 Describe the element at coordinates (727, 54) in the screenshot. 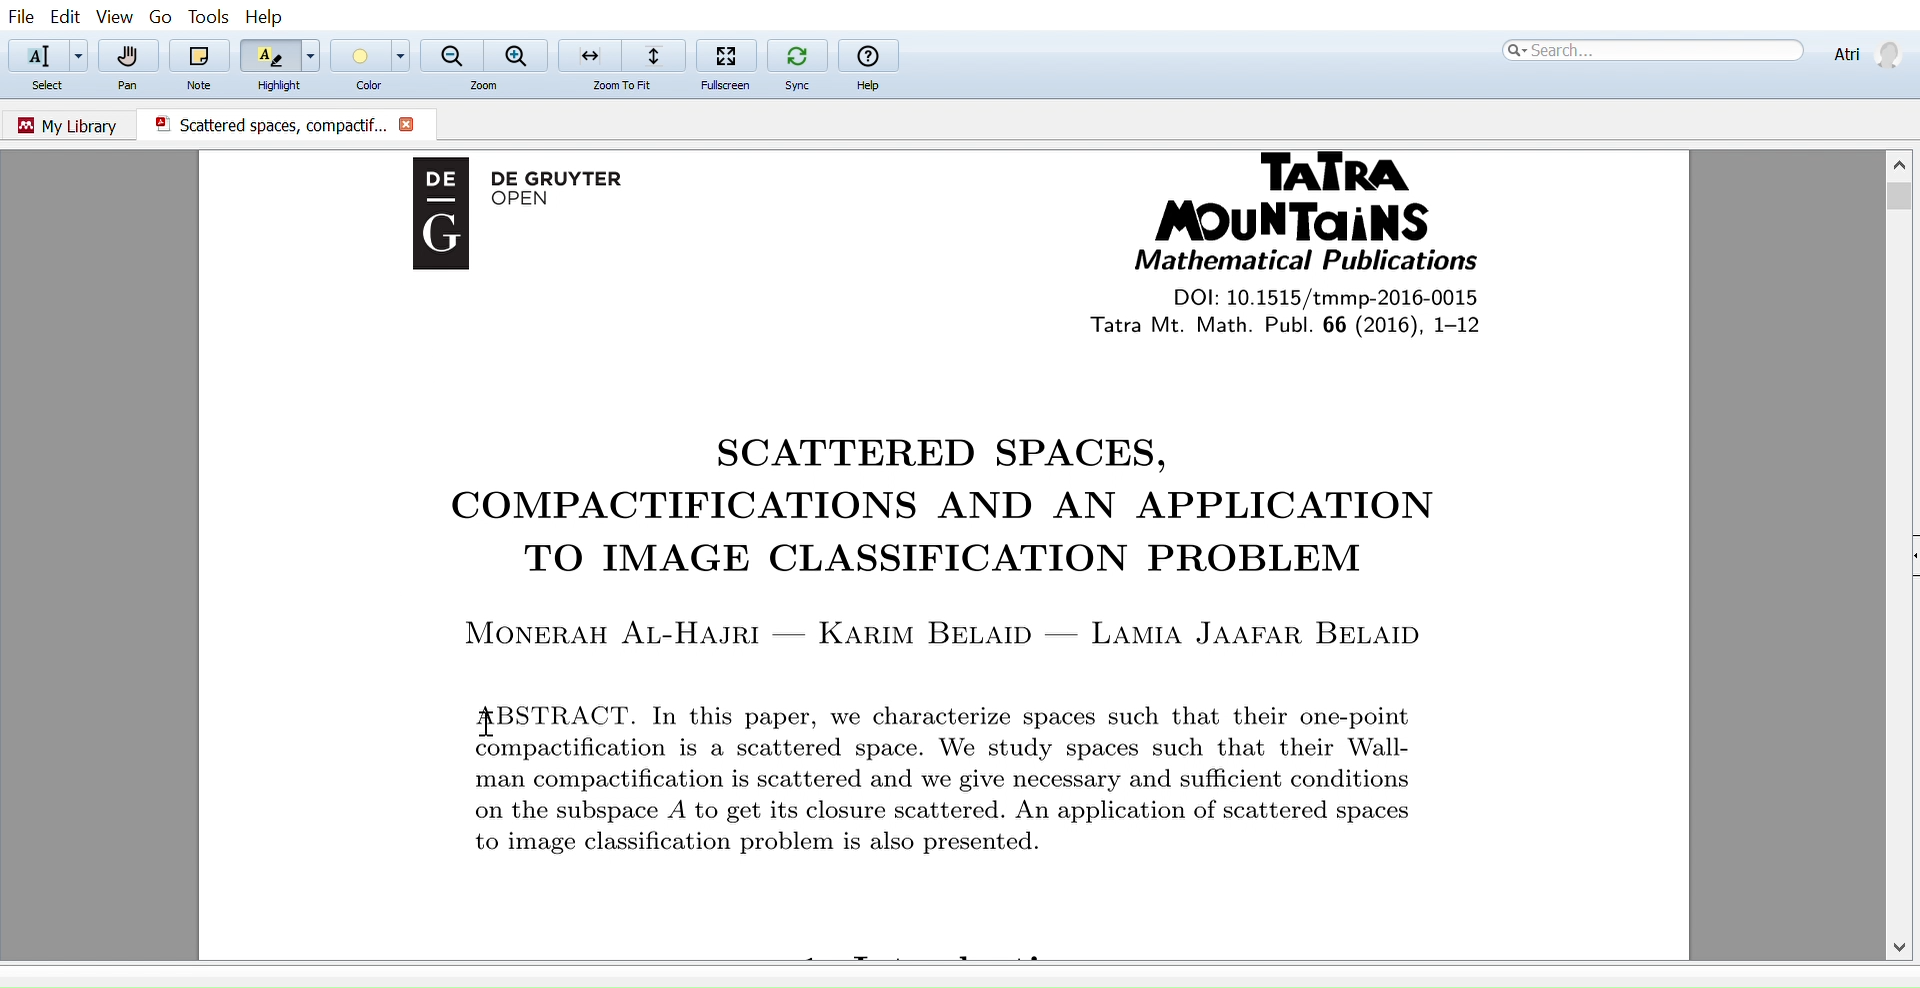

I see `Fullscreen` at that location.